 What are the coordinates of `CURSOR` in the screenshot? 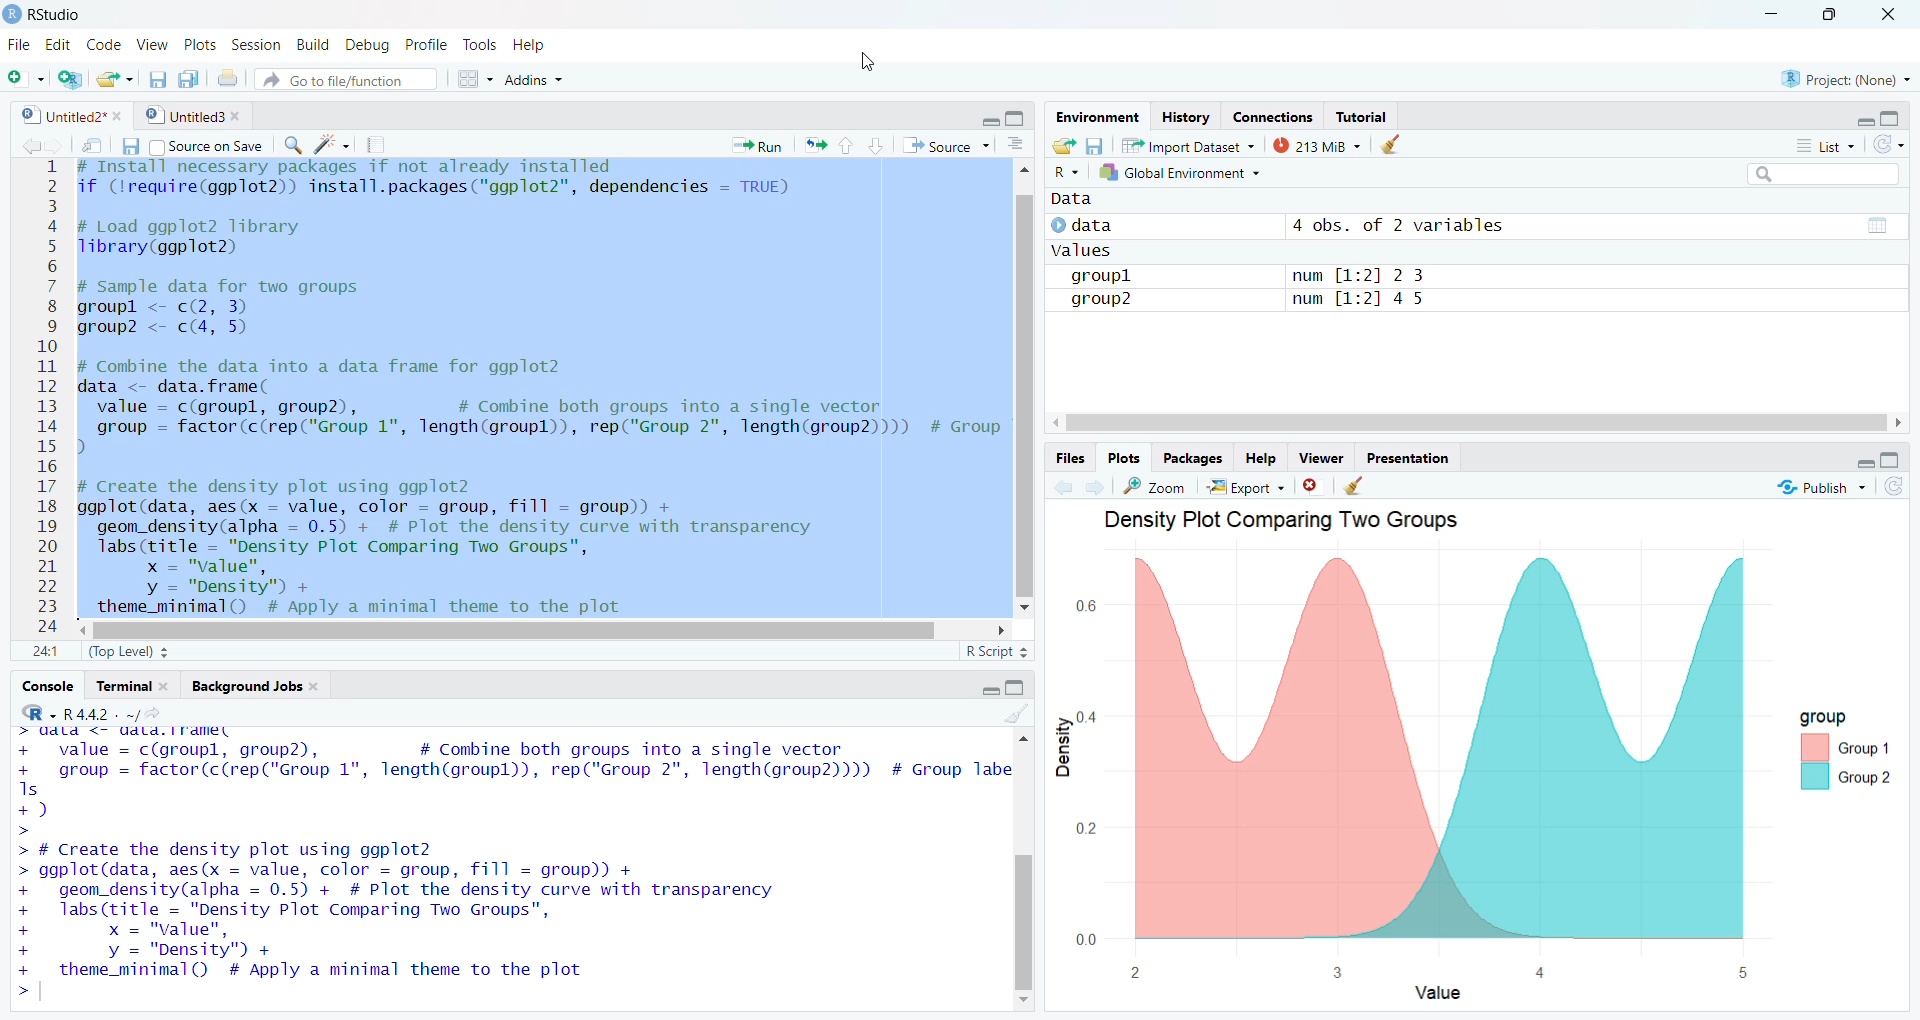 It's located at (867, 58).